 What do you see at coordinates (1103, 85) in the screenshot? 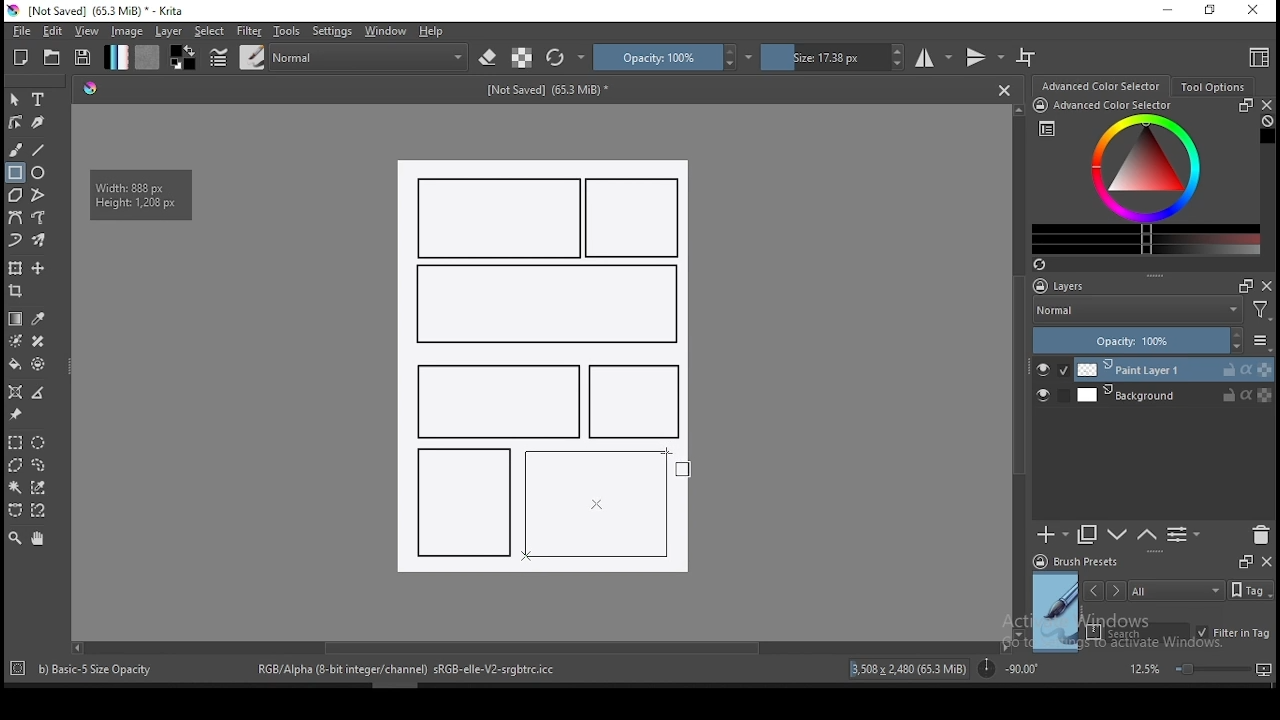
I see `advance color selector` at bounding box center [1103, 85].